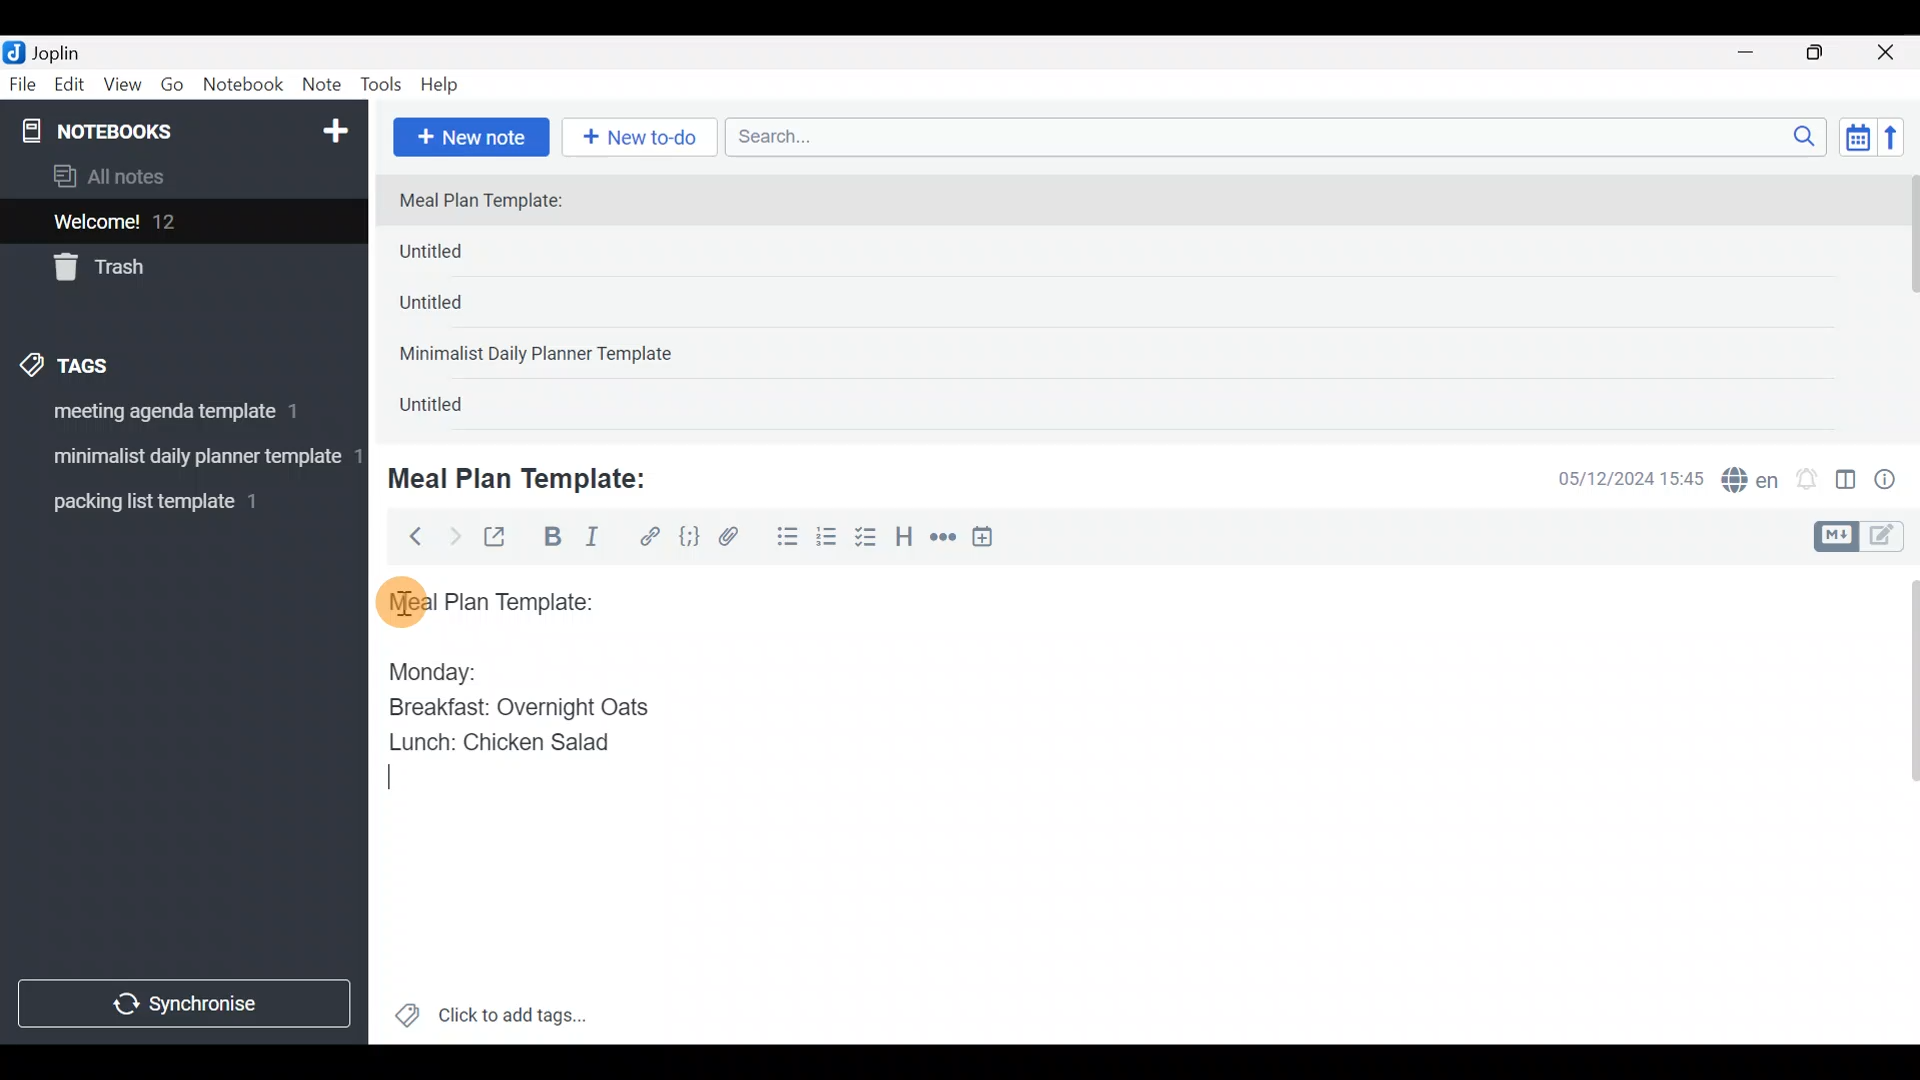 This screenshot has width=1920, height=1080. Describe the element at coordinates (735, 539) in the screenshot. I see `Attach file` at that location.